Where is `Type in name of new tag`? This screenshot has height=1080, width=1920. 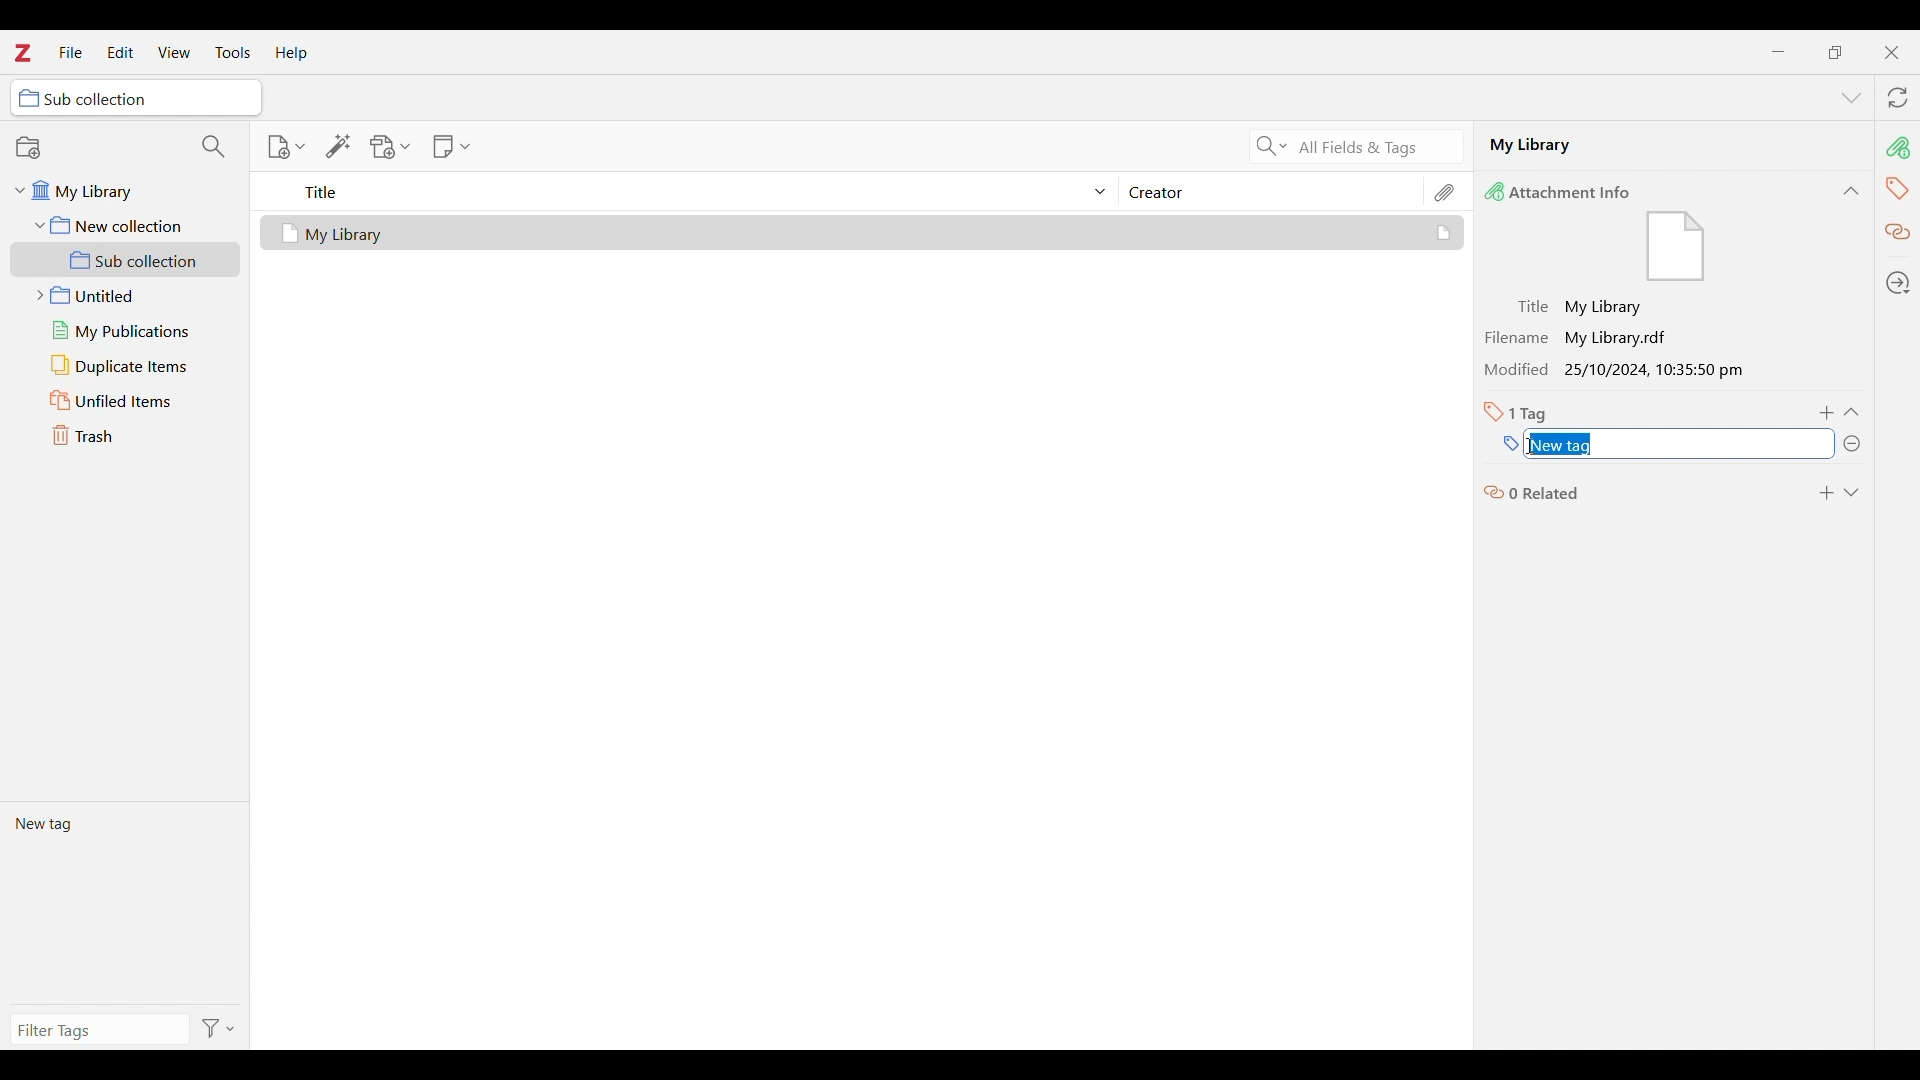 Type in name of new tag is located at coordinates (1511, 444).